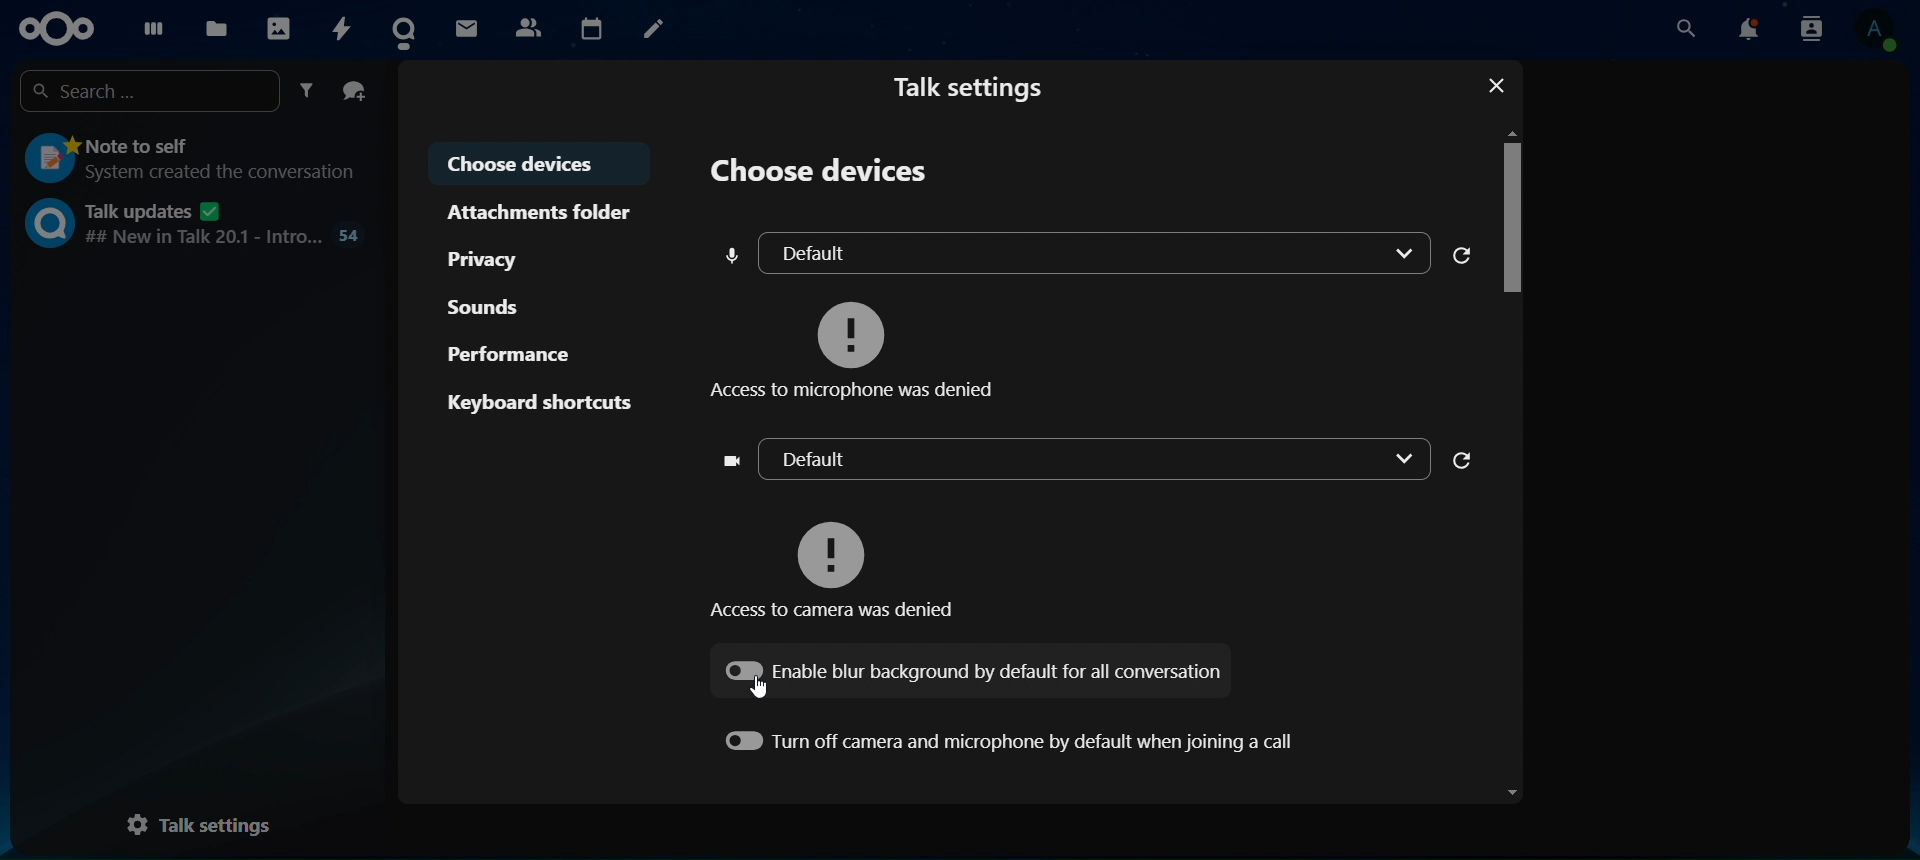 Image resolution: width=1920 pixels, height=860 pixels. Describe the element at coordinates (1813, 31) in the screenshot. I see `contacts` at that location.